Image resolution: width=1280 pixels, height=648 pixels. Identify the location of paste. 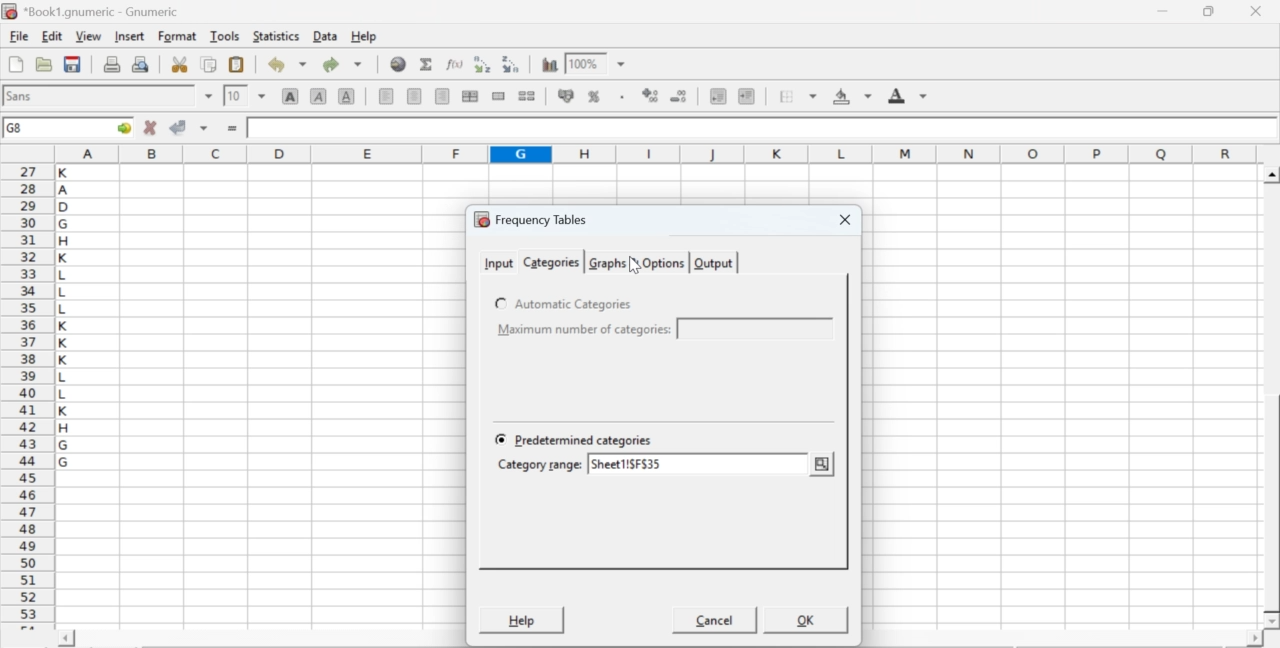
(238, 65).